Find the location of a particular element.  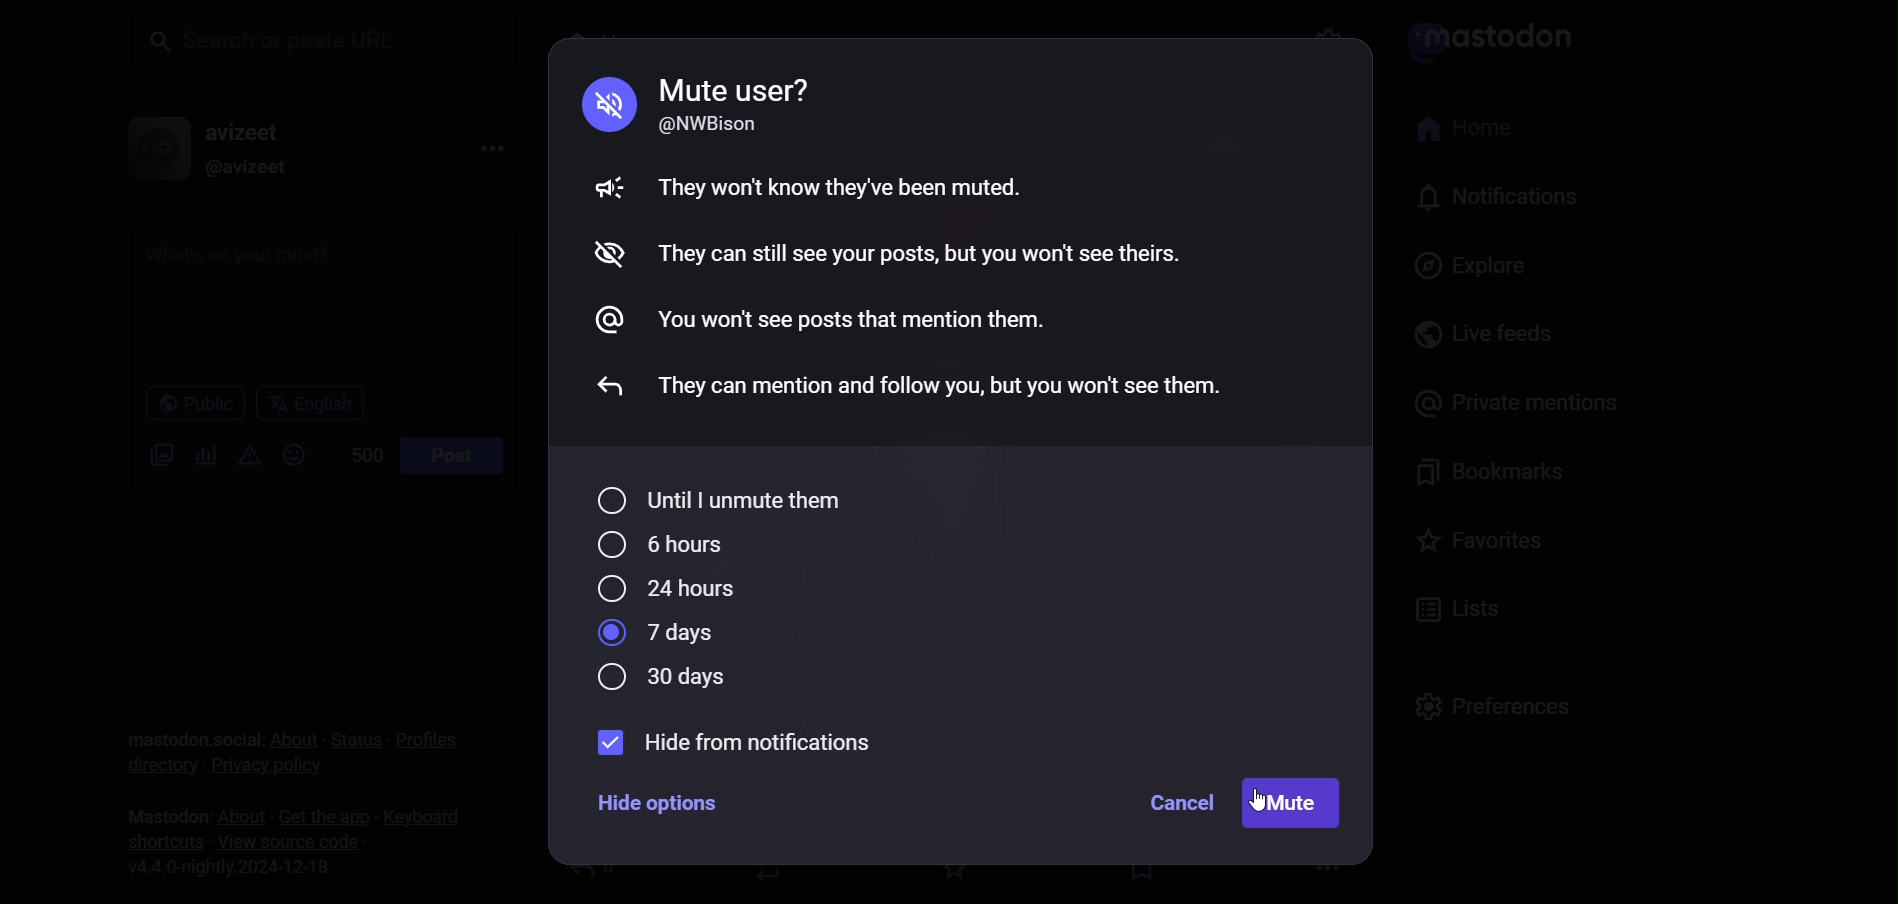

cursor is located at coordinates (1261, 801).